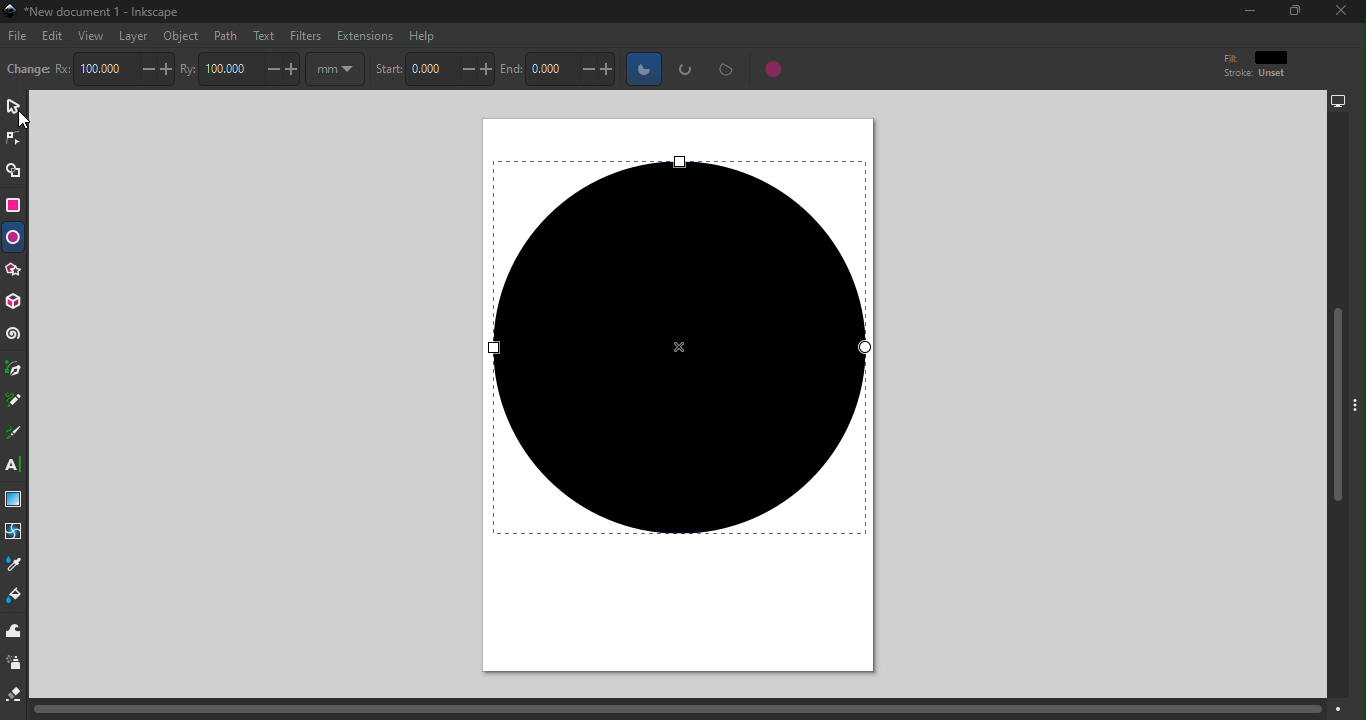 This screenshot has width=1366, height=720. Describe the element at coordinates (1346, 101) in the screenshot. I see `Display options` at that location.